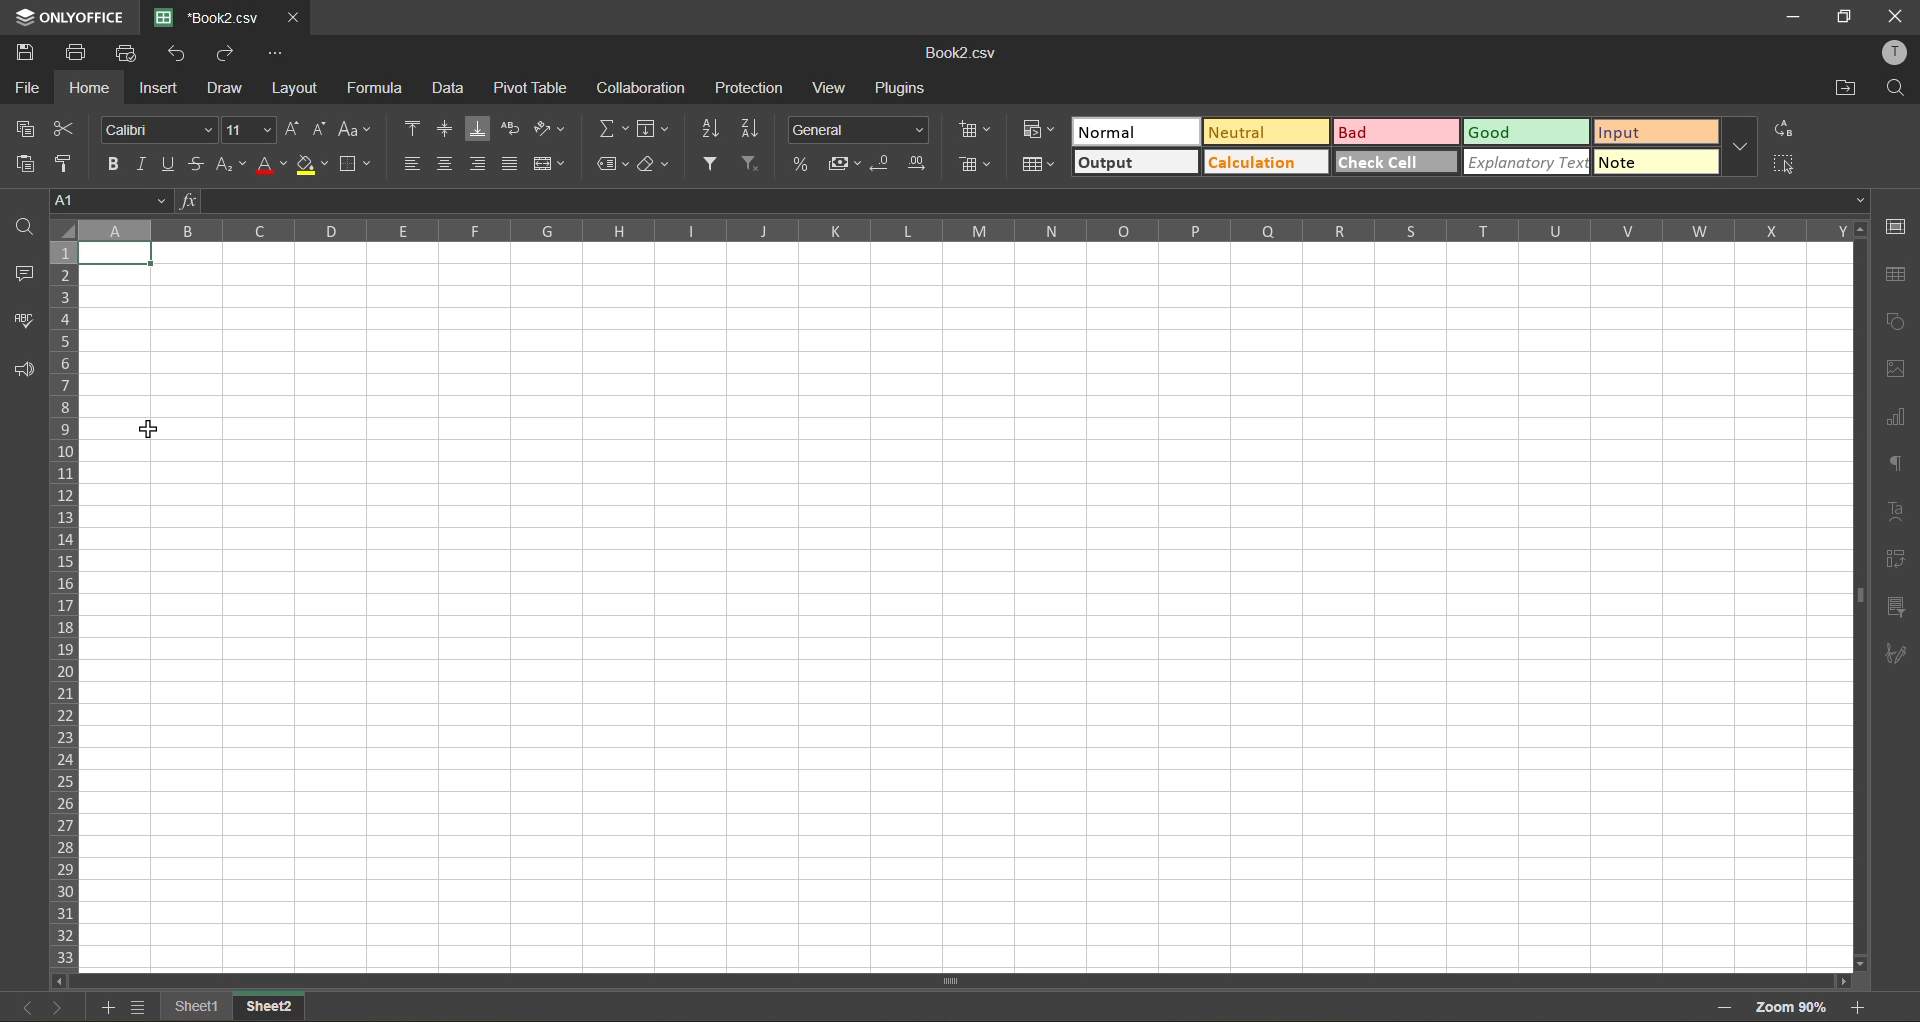 Image resolution: width=1920 pixels, height=1022 pixels. I want to click on named ranges, so click(612, 162).